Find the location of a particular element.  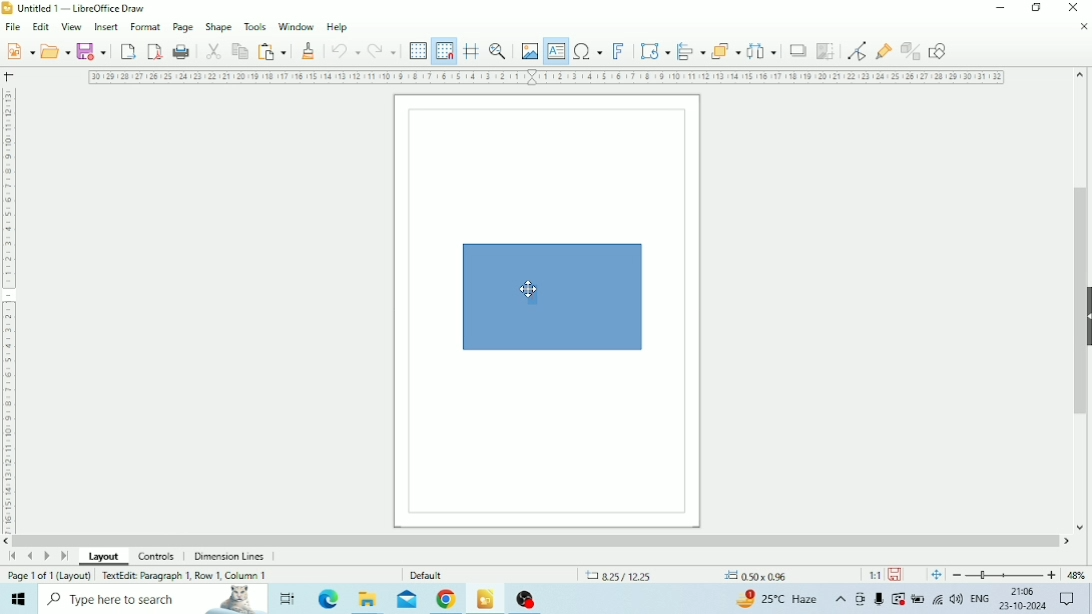

Paste is located at coordinates (272, 52).